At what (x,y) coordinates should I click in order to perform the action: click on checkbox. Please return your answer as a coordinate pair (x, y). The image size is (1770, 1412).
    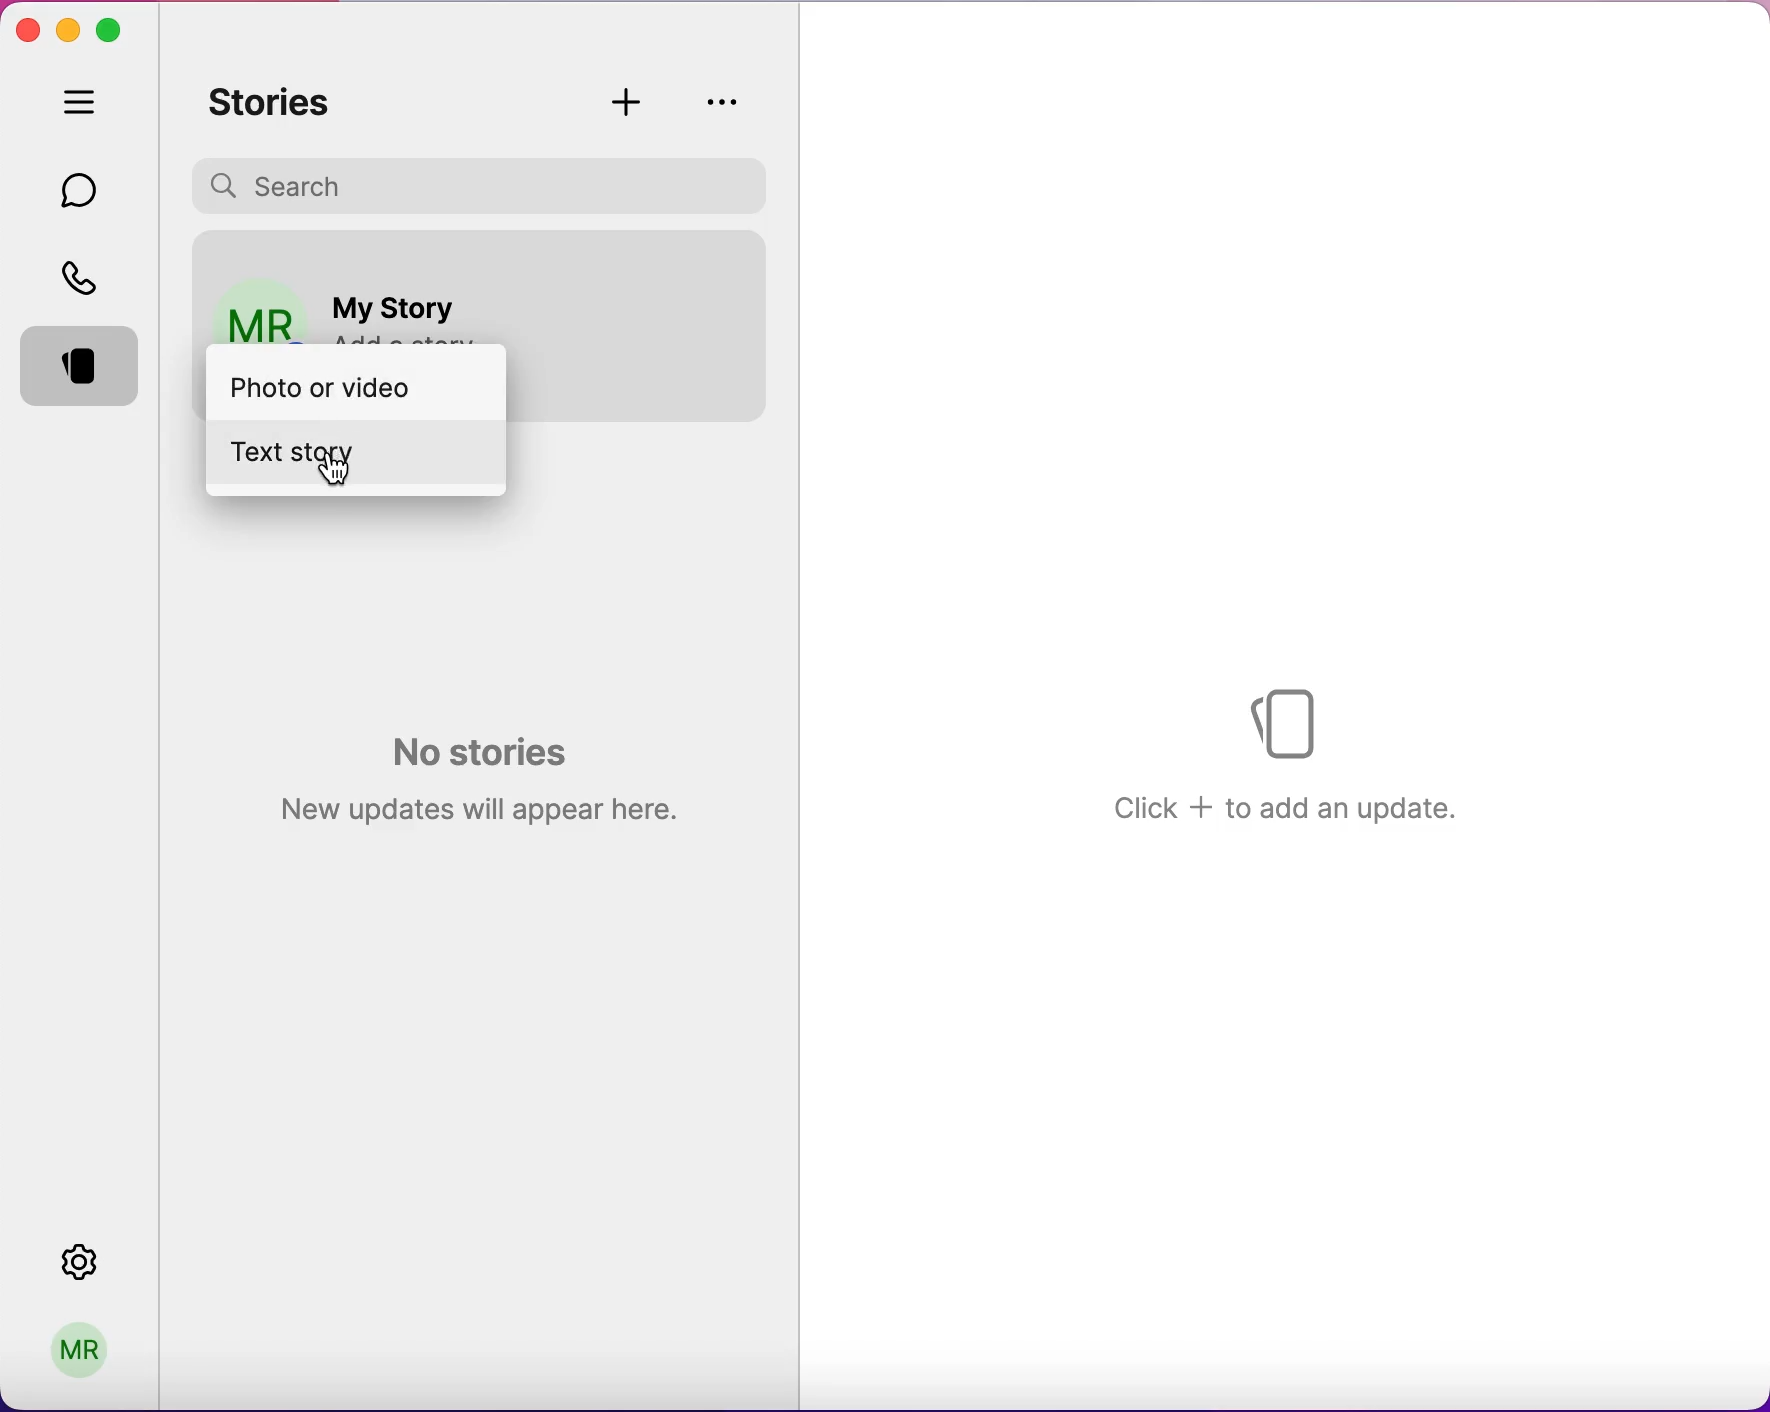
    Looking at the image, I should click on (722, 312).